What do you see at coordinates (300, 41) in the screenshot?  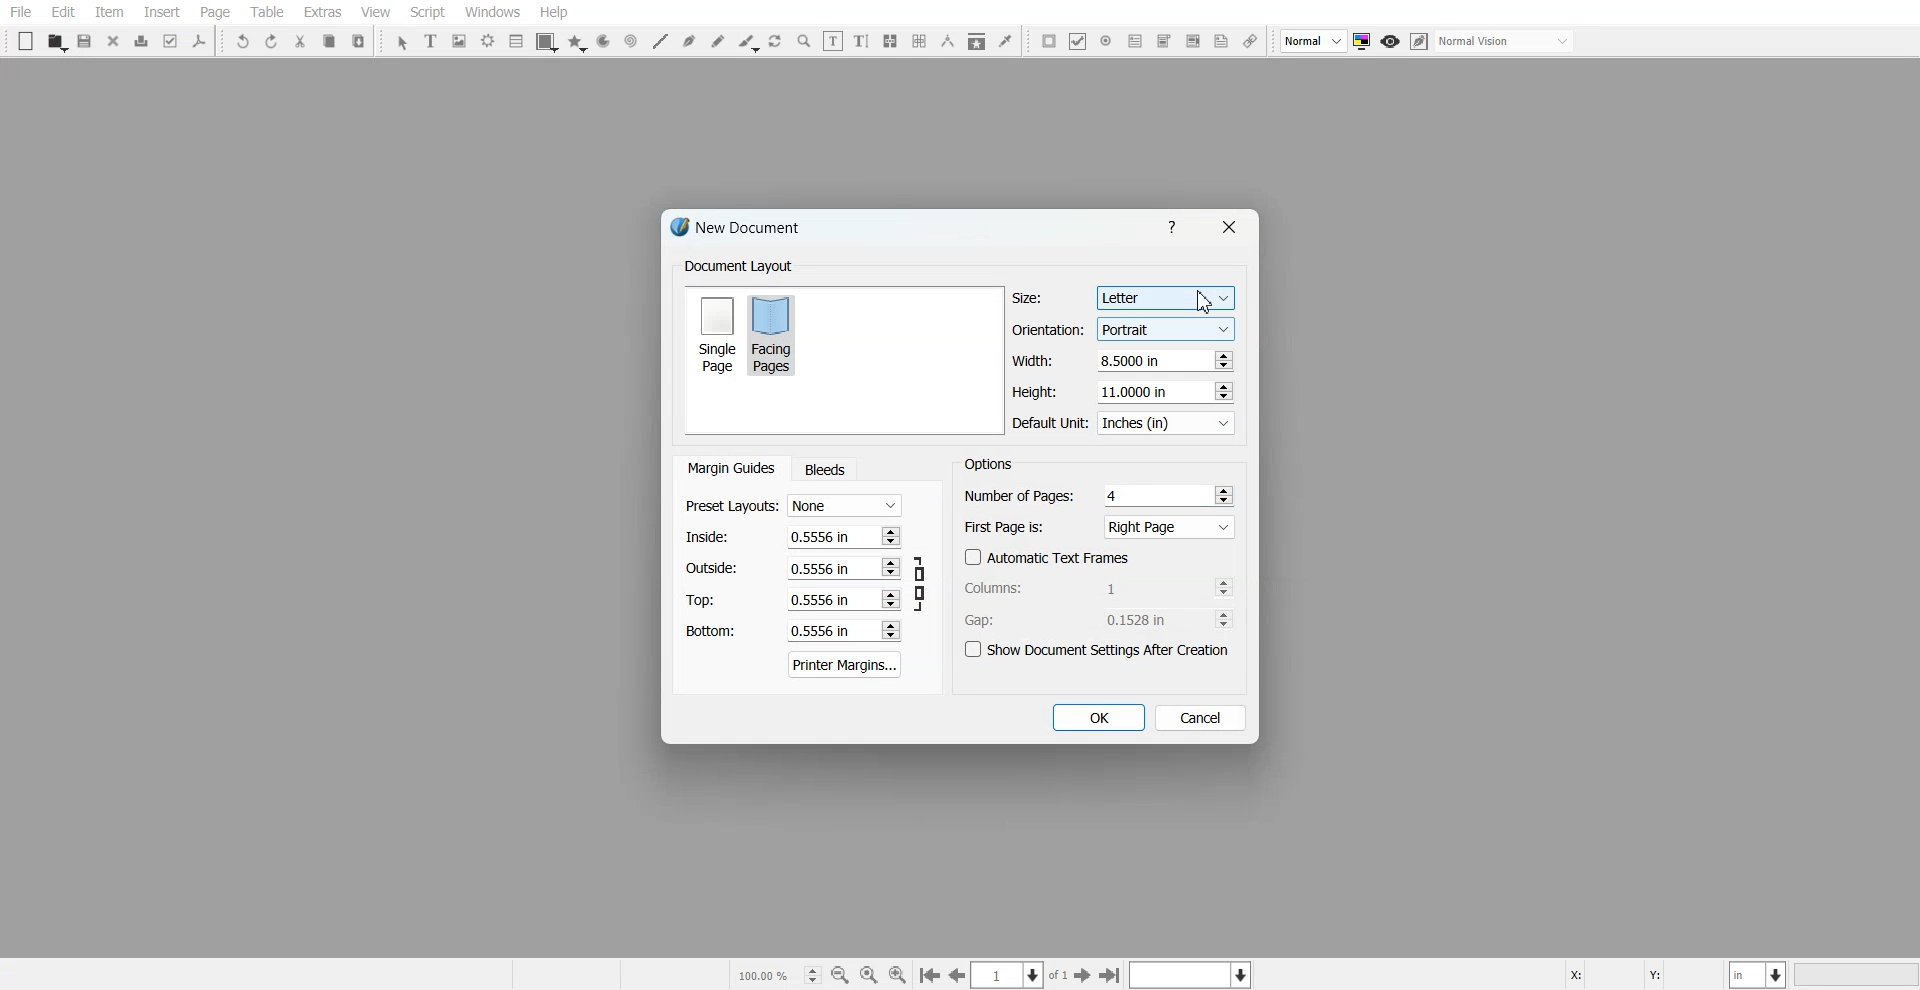 I see `Cut` at bounding box center [300, 41].